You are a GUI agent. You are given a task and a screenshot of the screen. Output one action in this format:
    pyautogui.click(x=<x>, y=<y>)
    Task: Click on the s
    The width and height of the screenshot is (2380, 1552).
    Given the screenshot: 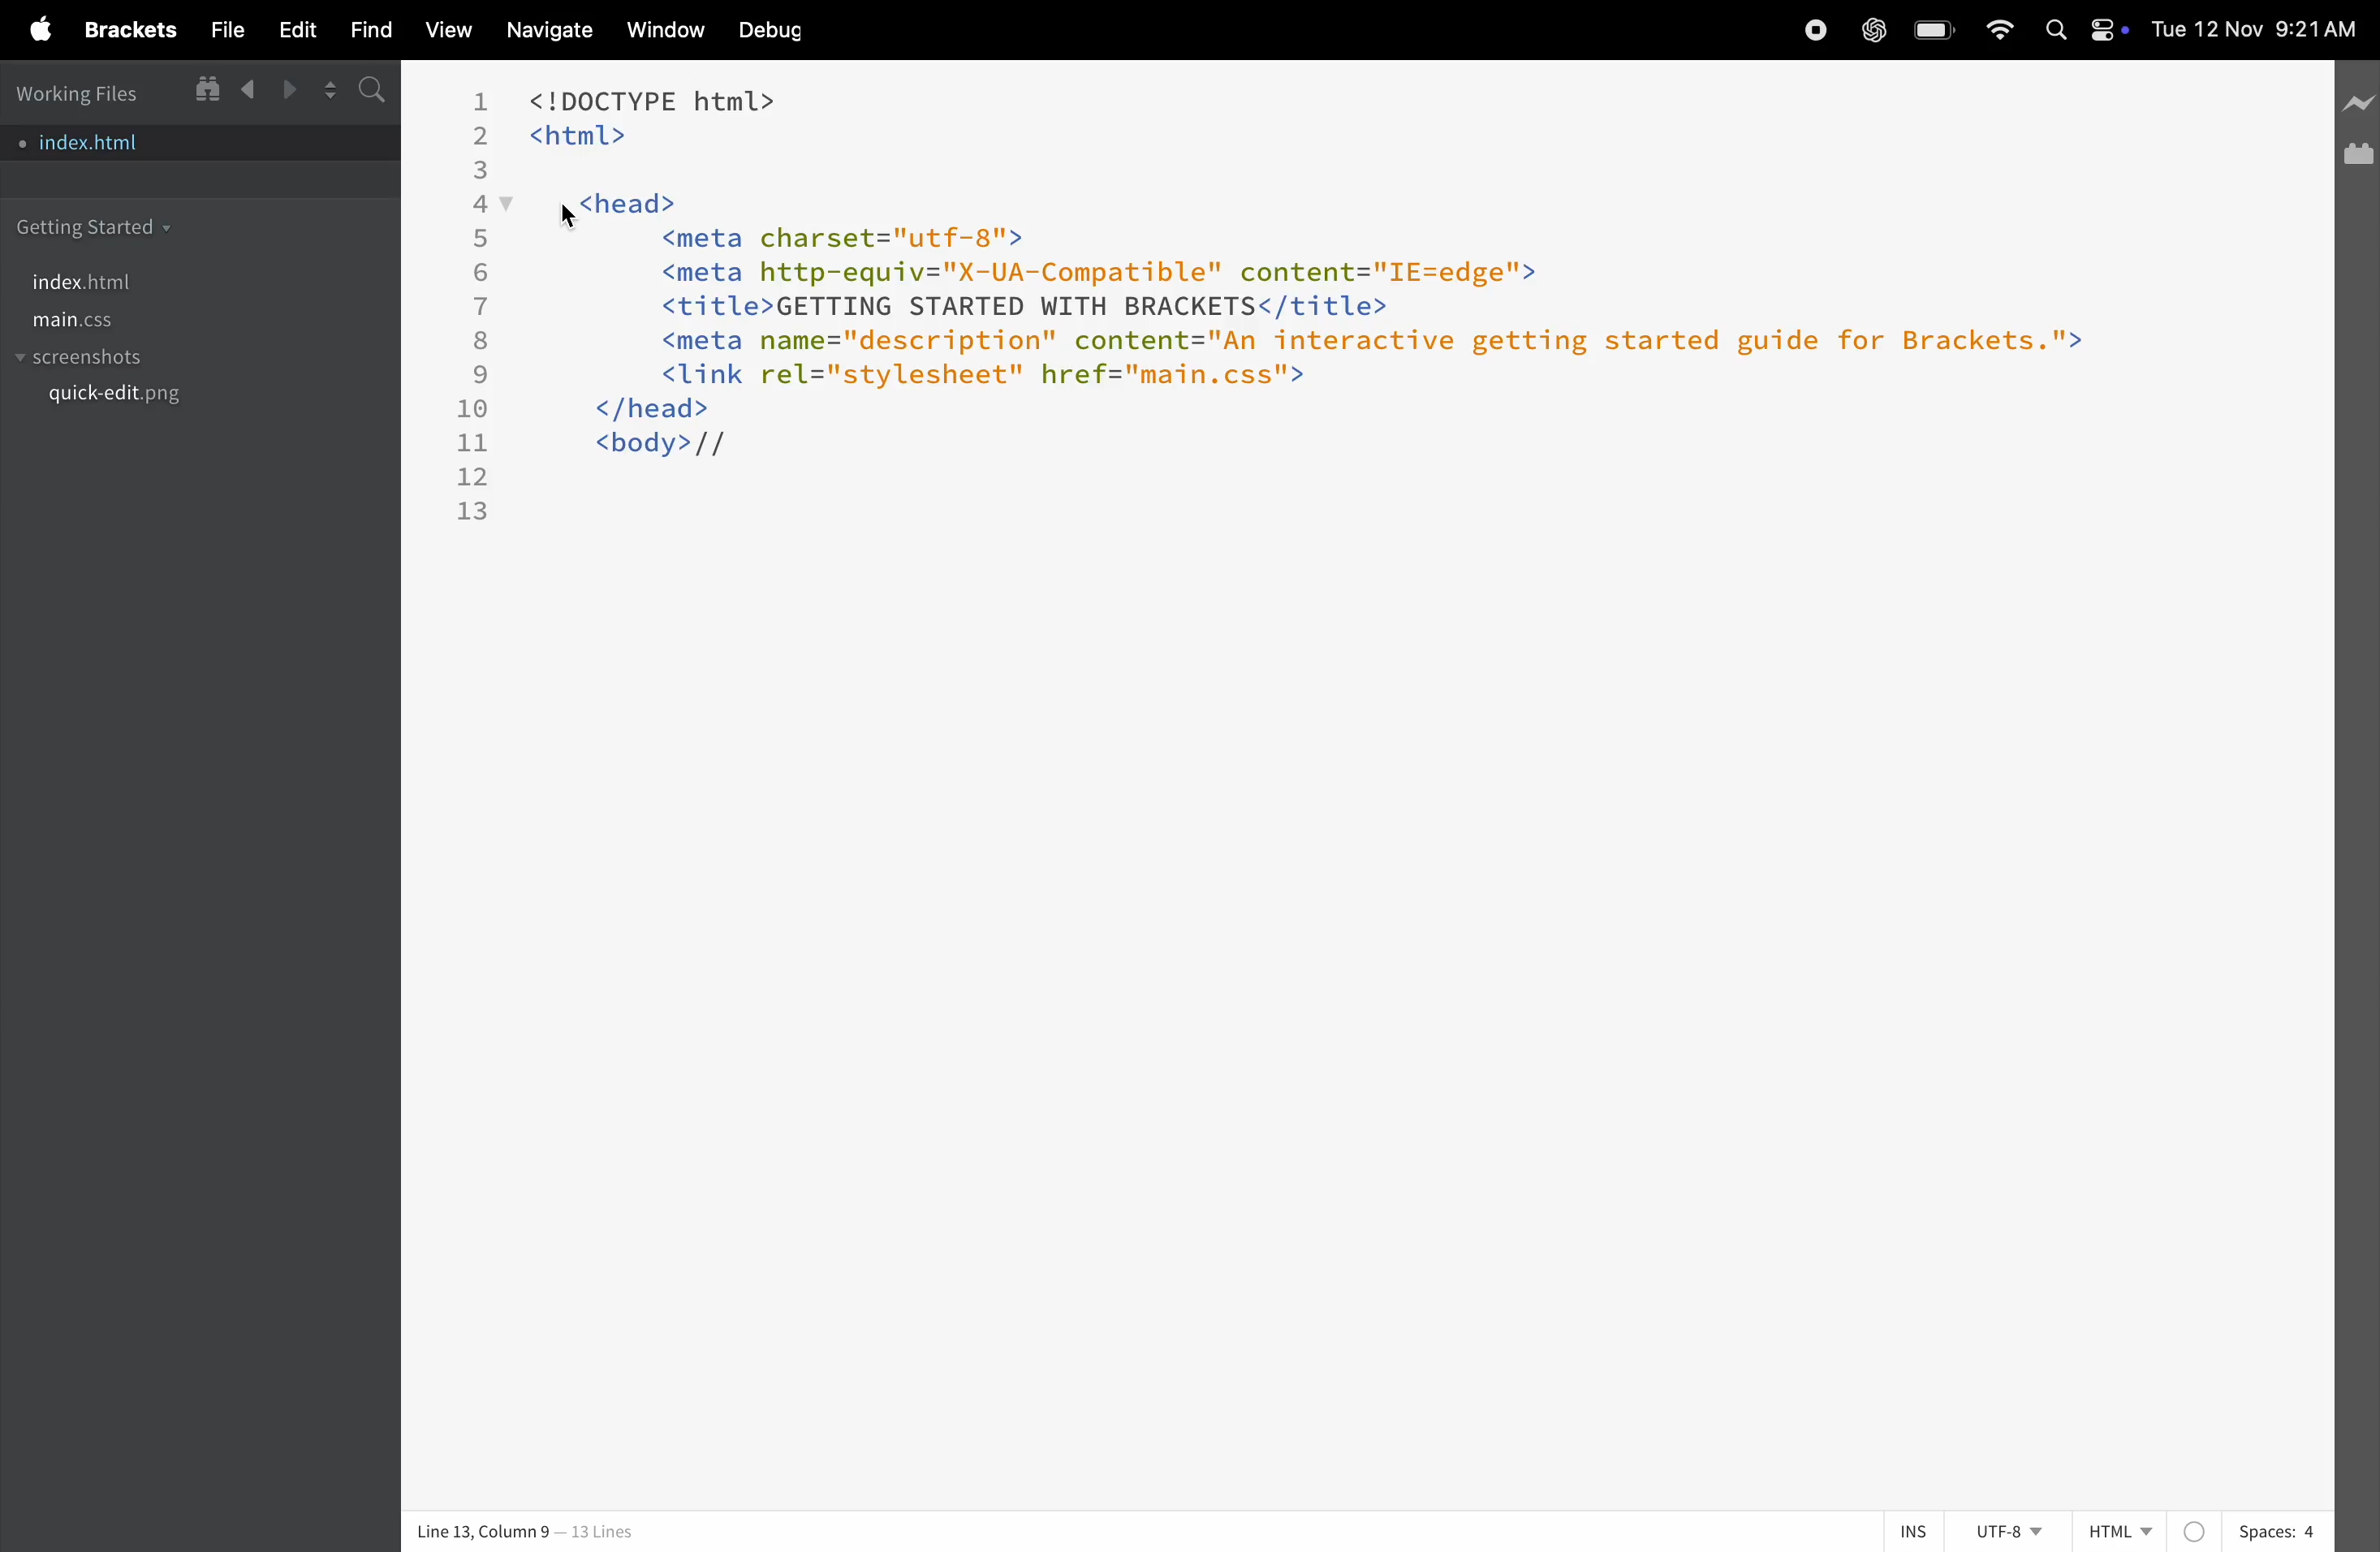 What is the action you would take?
    pyautogui.click(x=369, y=90)
    